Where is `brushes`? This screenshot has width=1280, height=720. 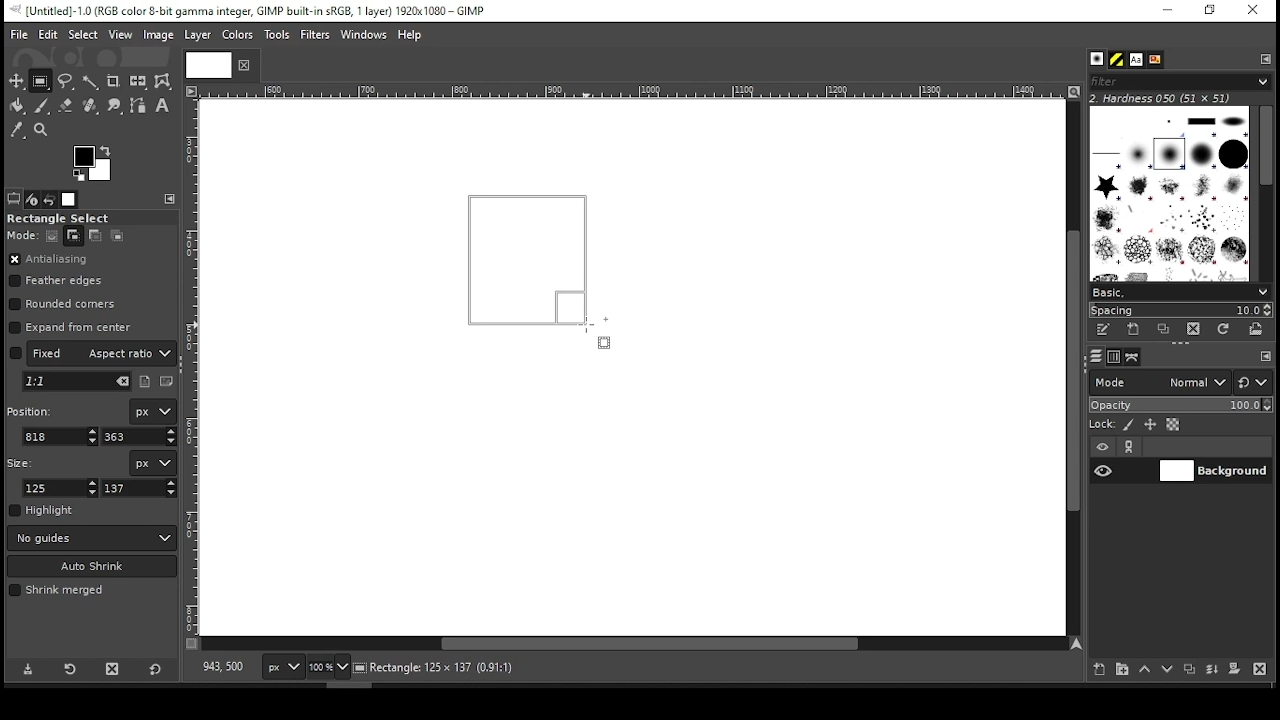 brushes is located at coordinates (1169, 193).